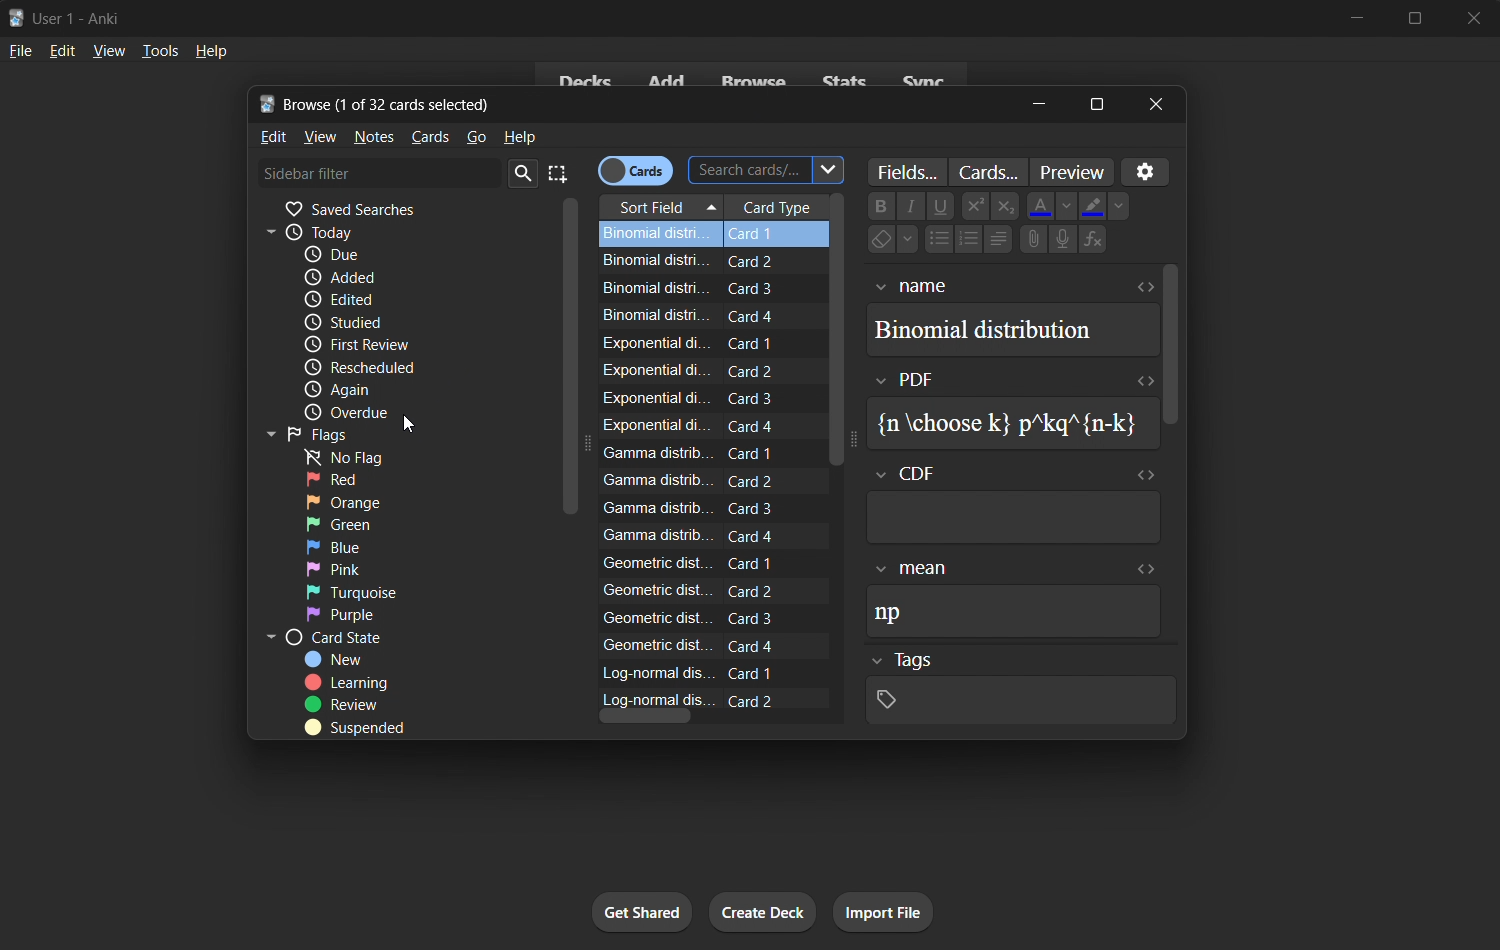 Image resolution: width=1500 pixels, height=950 pixels. What do you see at coordinates (770, 345) in the screenshot?
I see `Card 1` at bounding box center [770, 345].